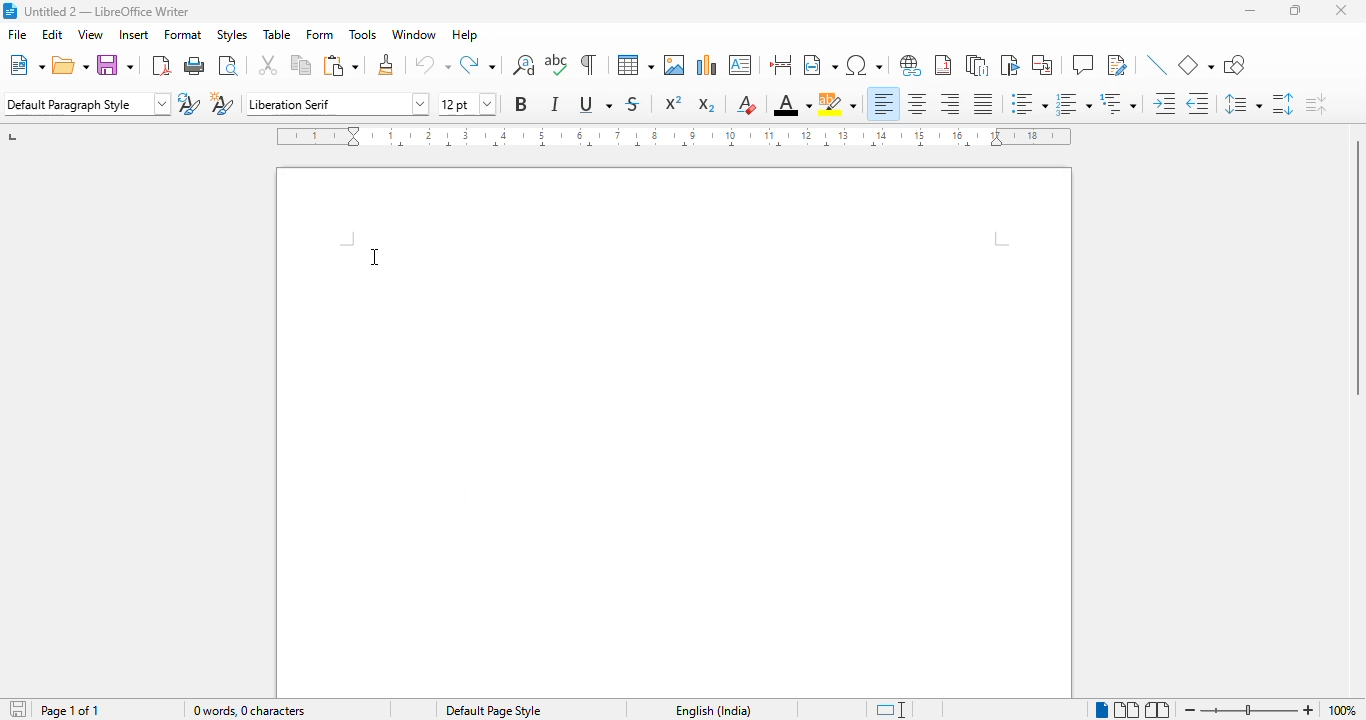  I want to click on cursor, so click(375, 257).